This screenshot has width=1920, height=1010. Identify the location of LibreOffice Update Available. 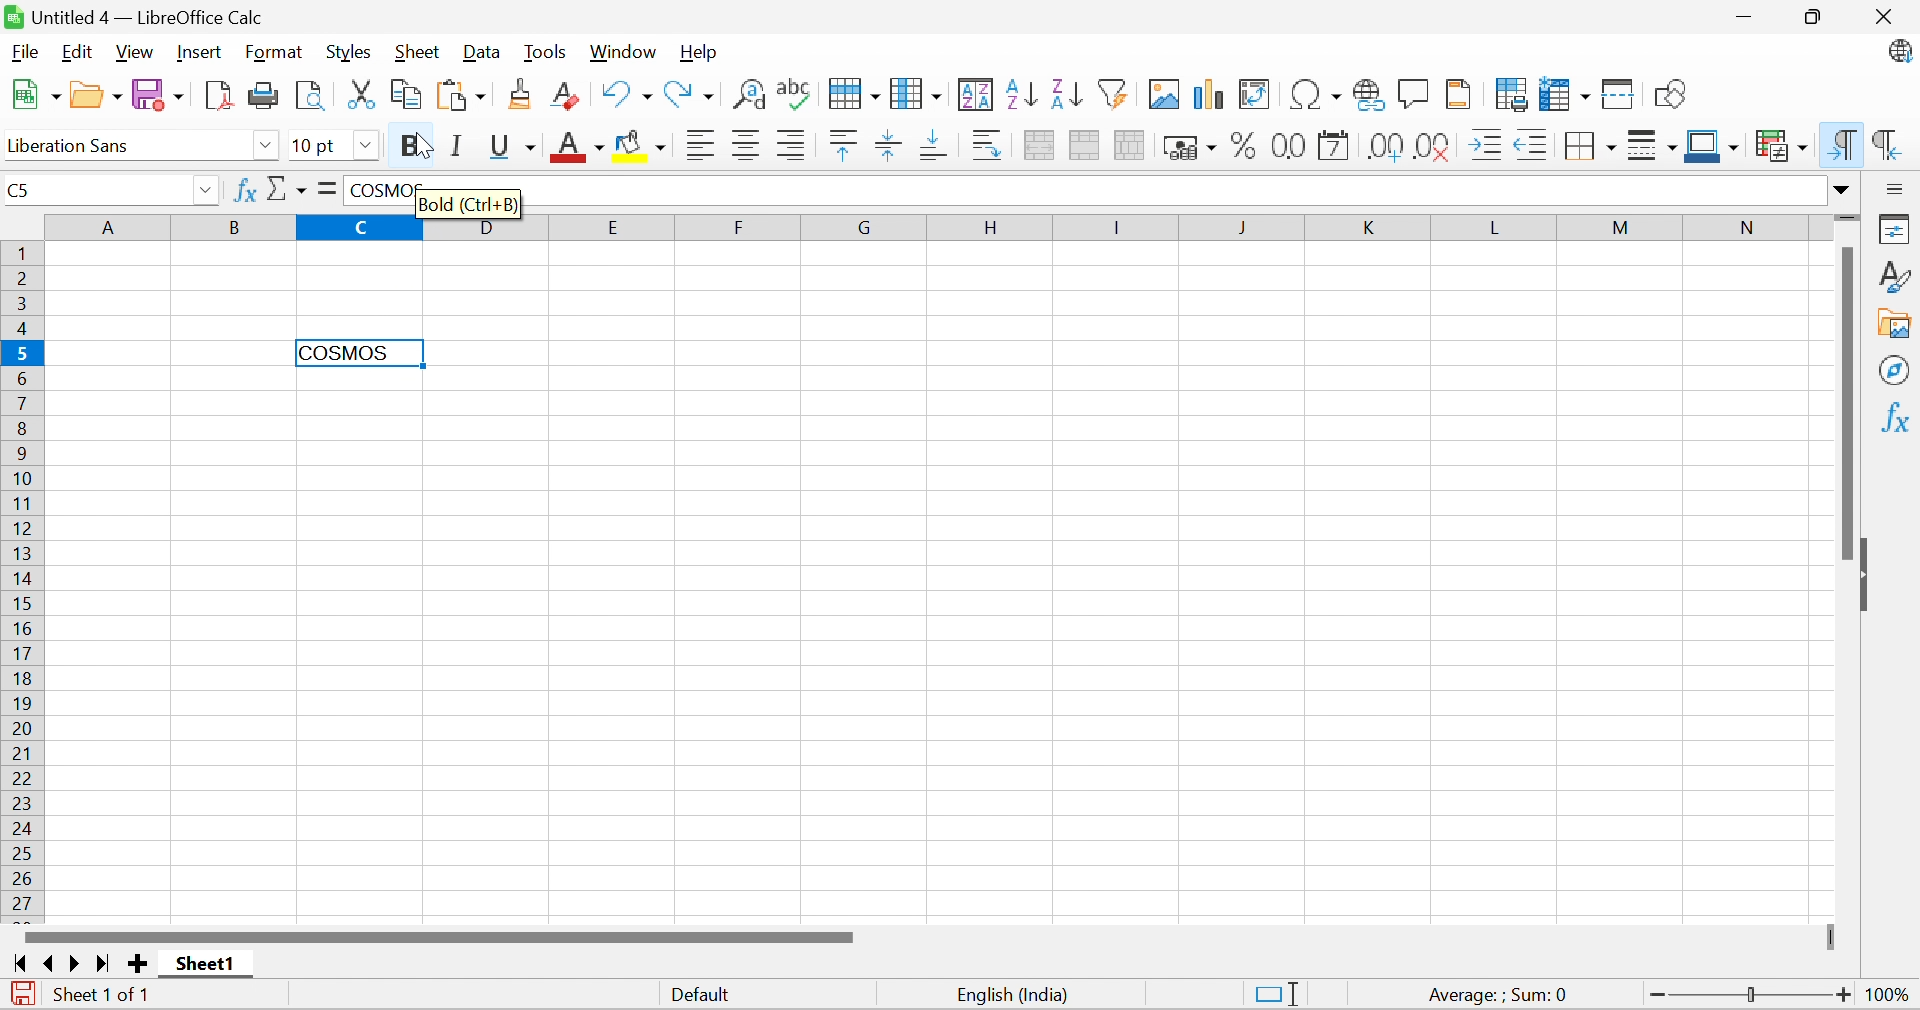
(1898, 54).